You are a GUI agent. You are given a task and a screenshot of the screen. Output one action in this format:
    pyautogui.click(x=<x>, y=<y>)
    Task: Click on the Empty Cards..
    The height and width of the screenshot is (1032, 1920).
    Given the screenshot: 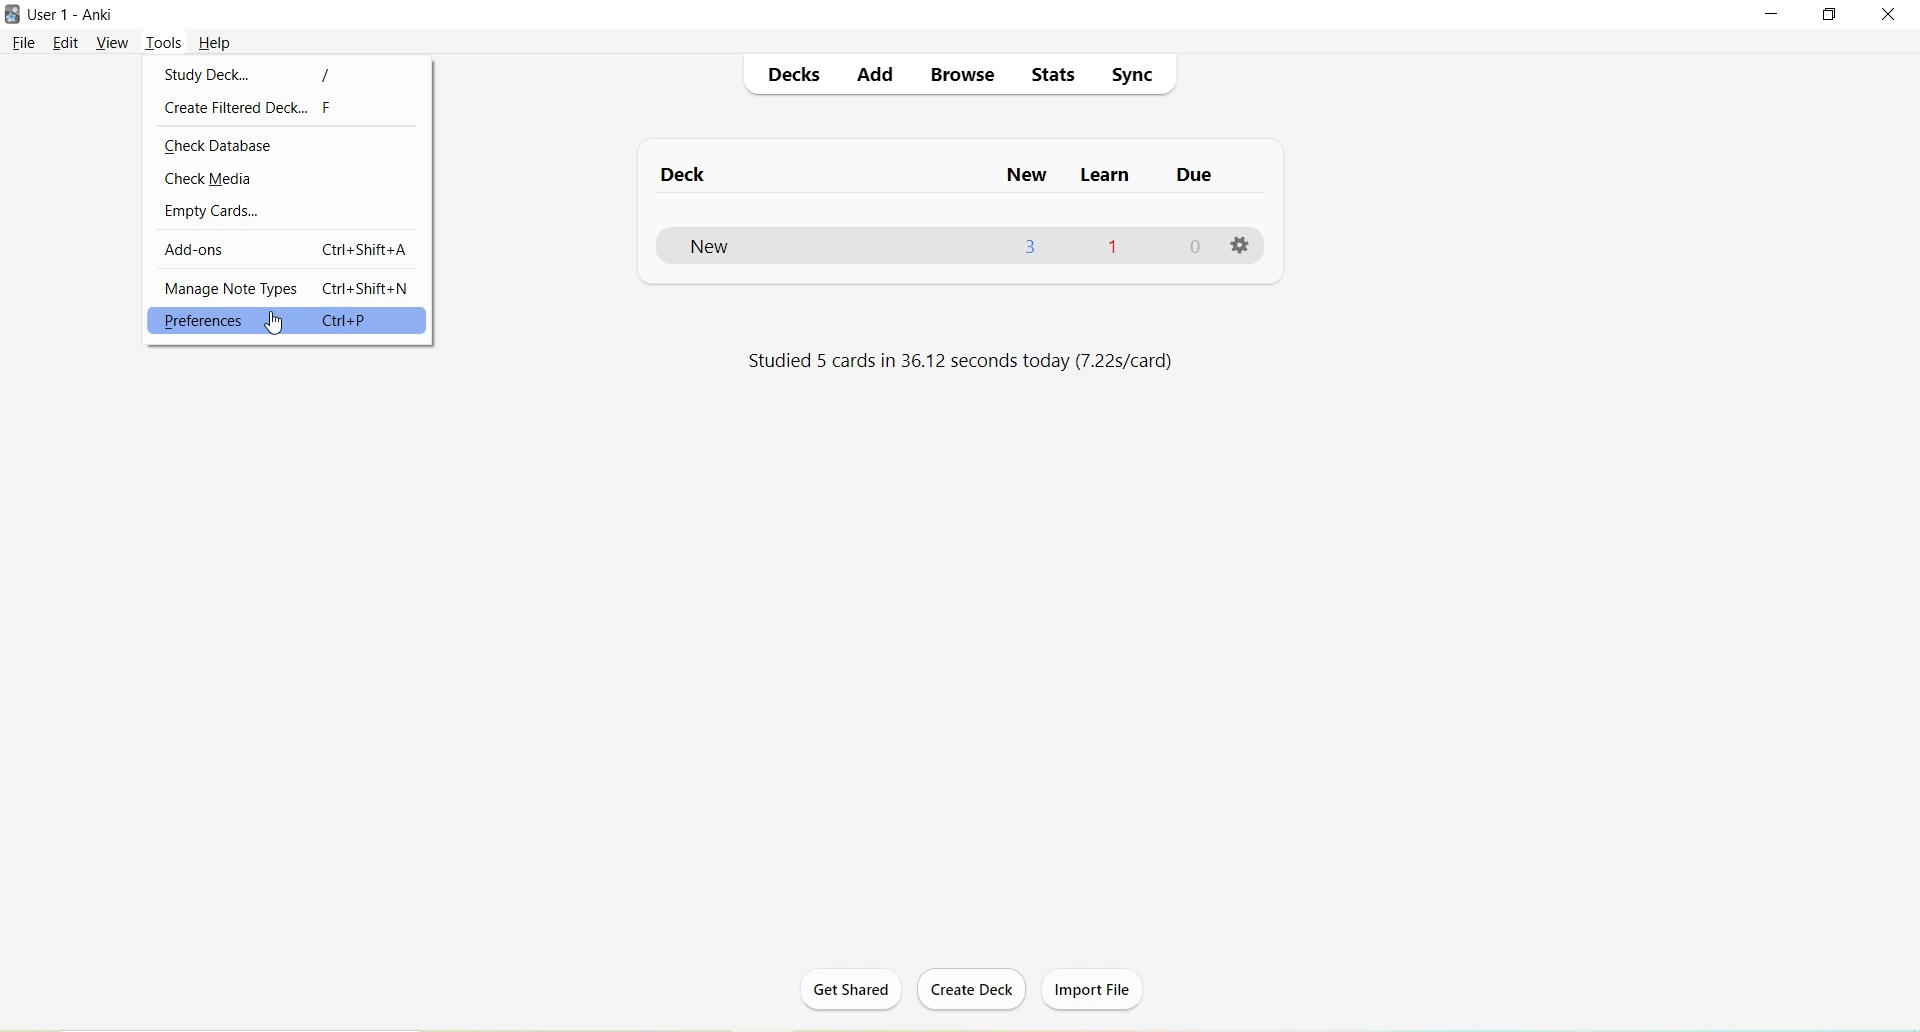 What is the action you would take?
    pyautogui.click(x=213, y=213)
    